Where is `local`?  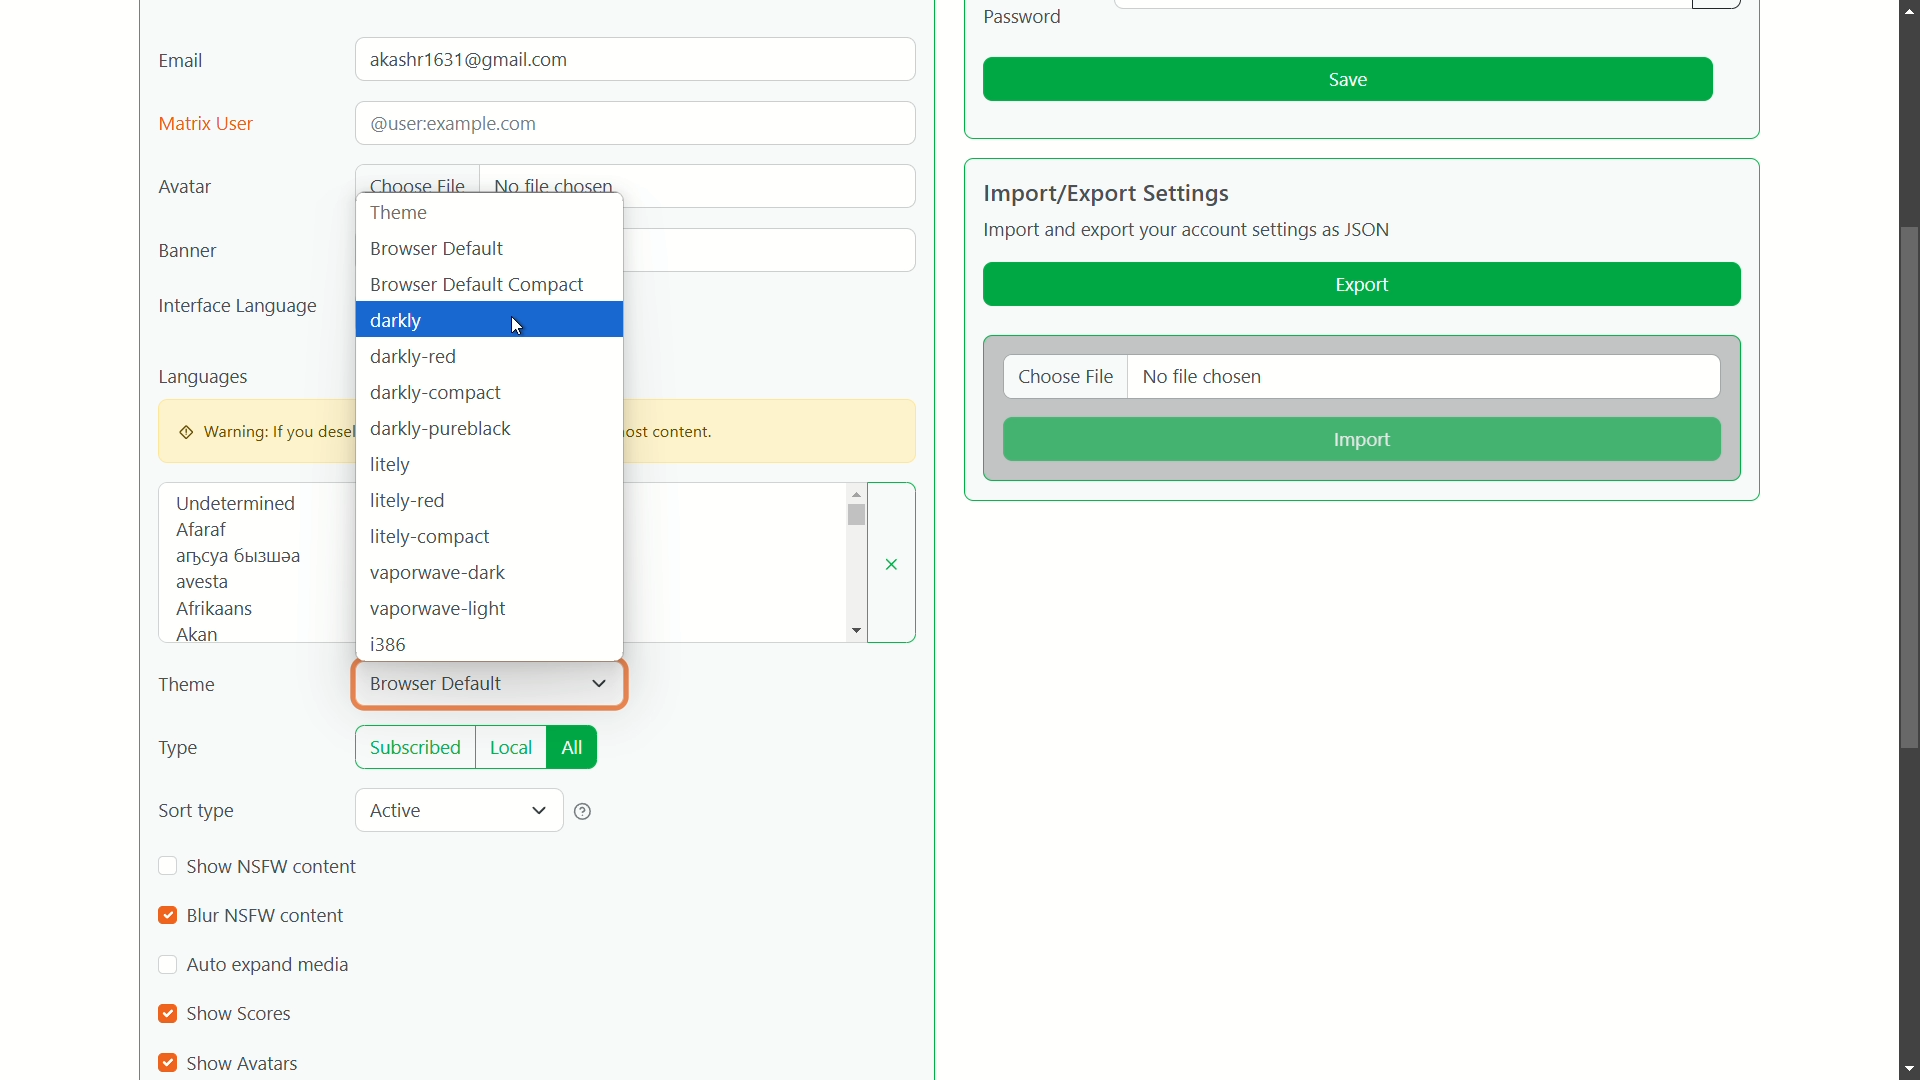 local is located at coordinates (511, 751).